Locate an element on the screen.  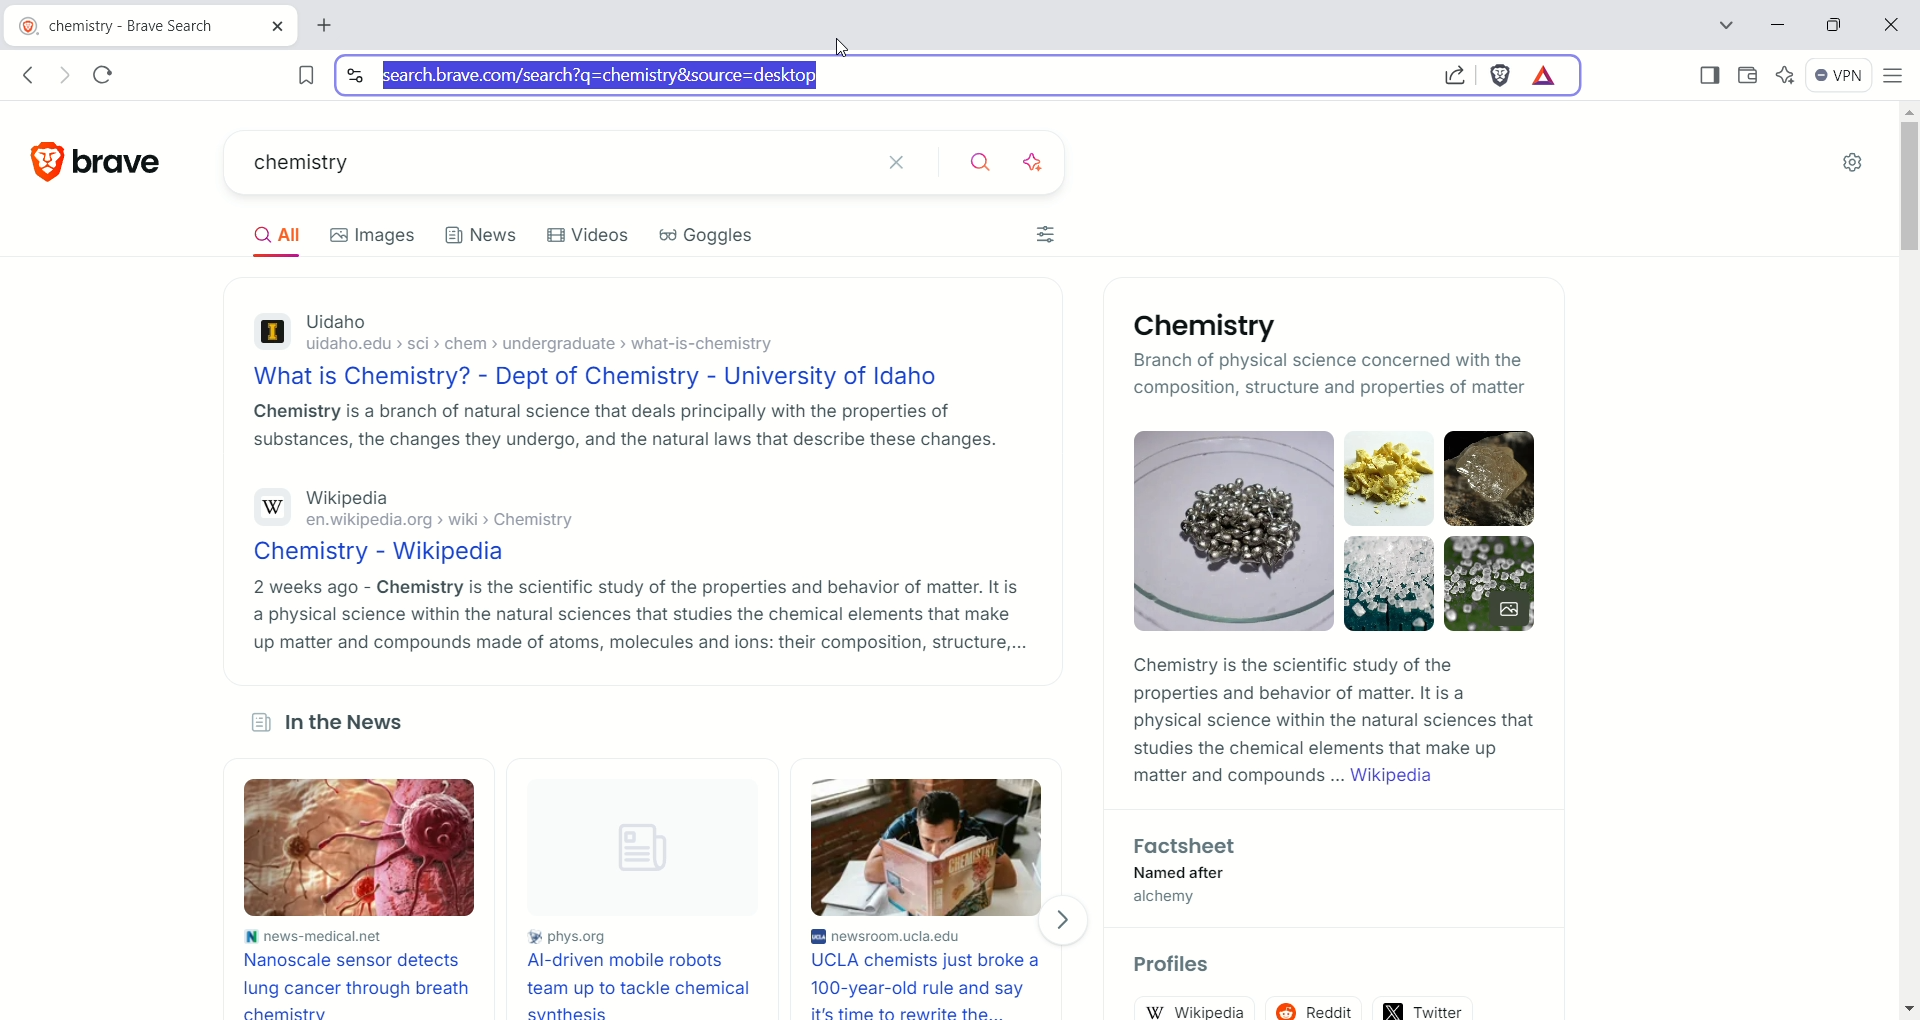
Factsheet is located at coordinates (1188, 847).